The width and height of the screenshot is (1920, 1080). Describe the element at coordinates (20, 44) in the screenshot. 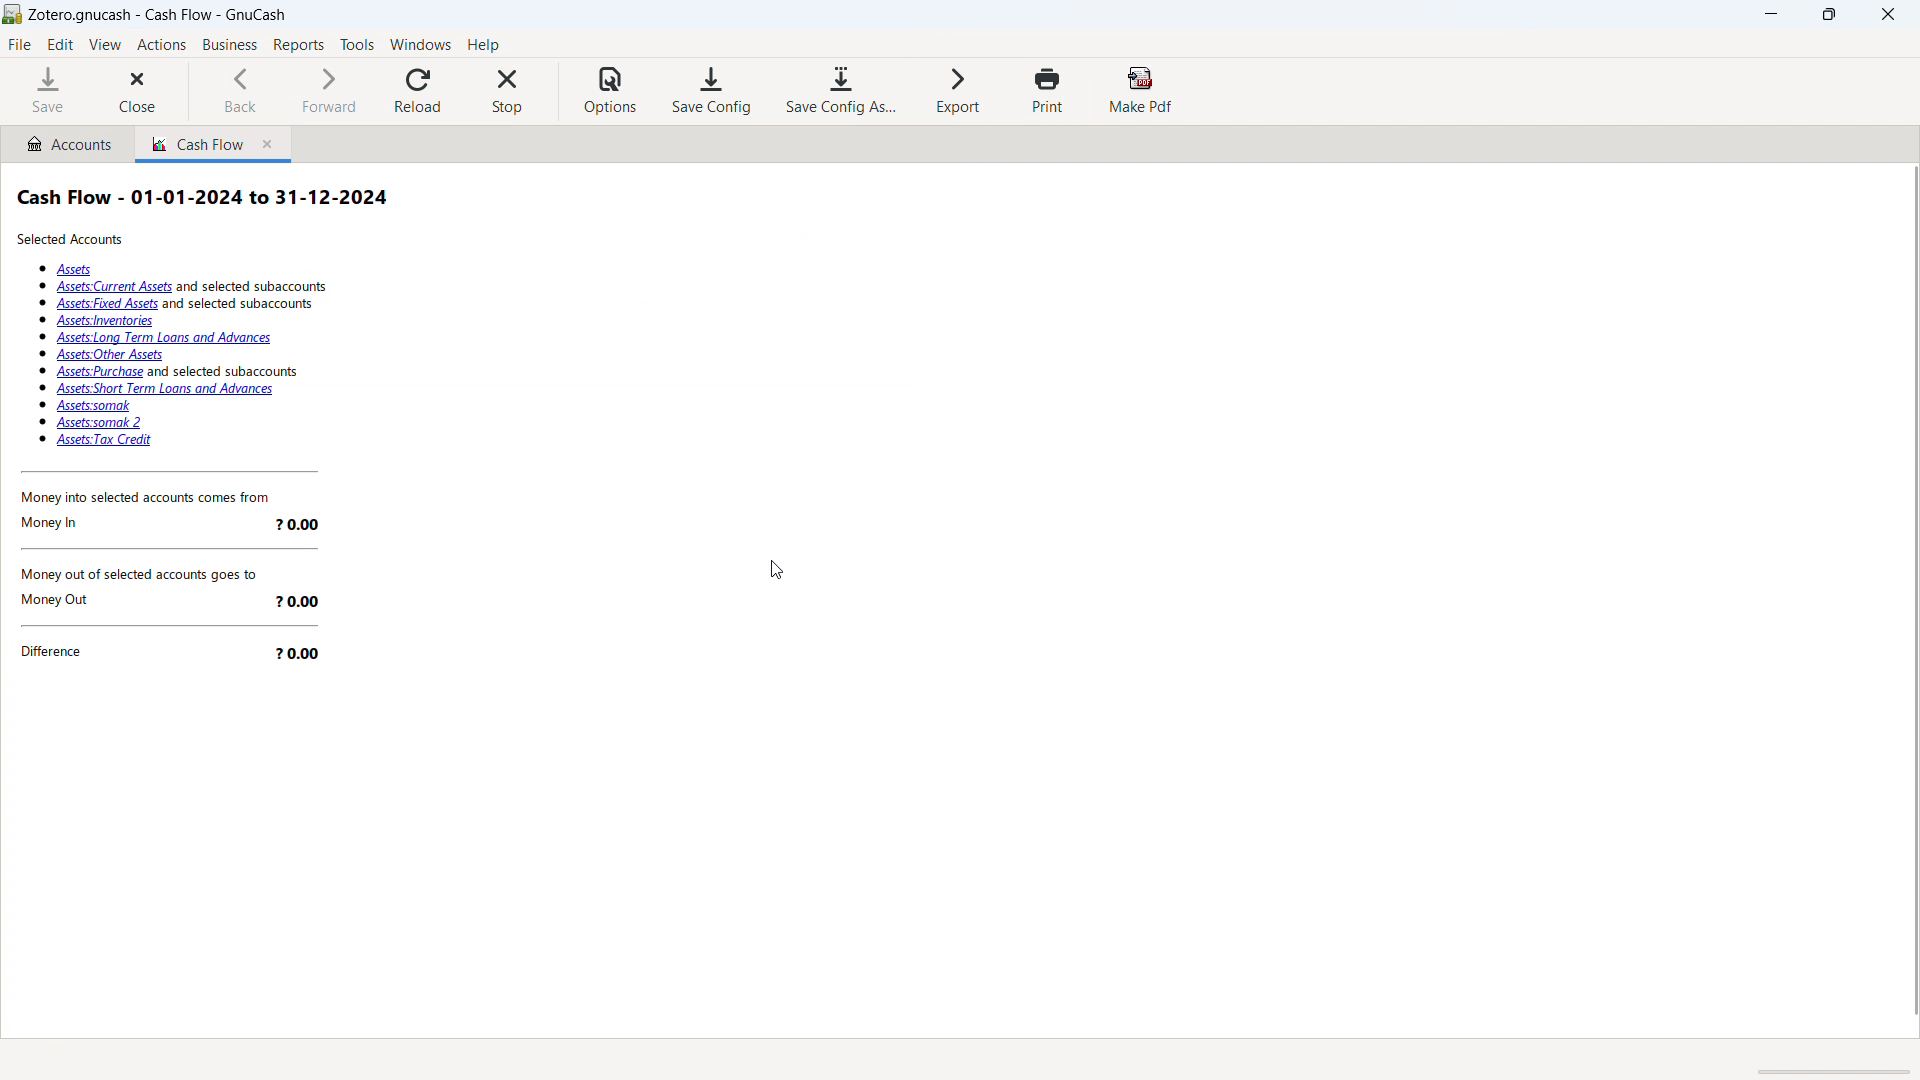

I see `file` at that location.